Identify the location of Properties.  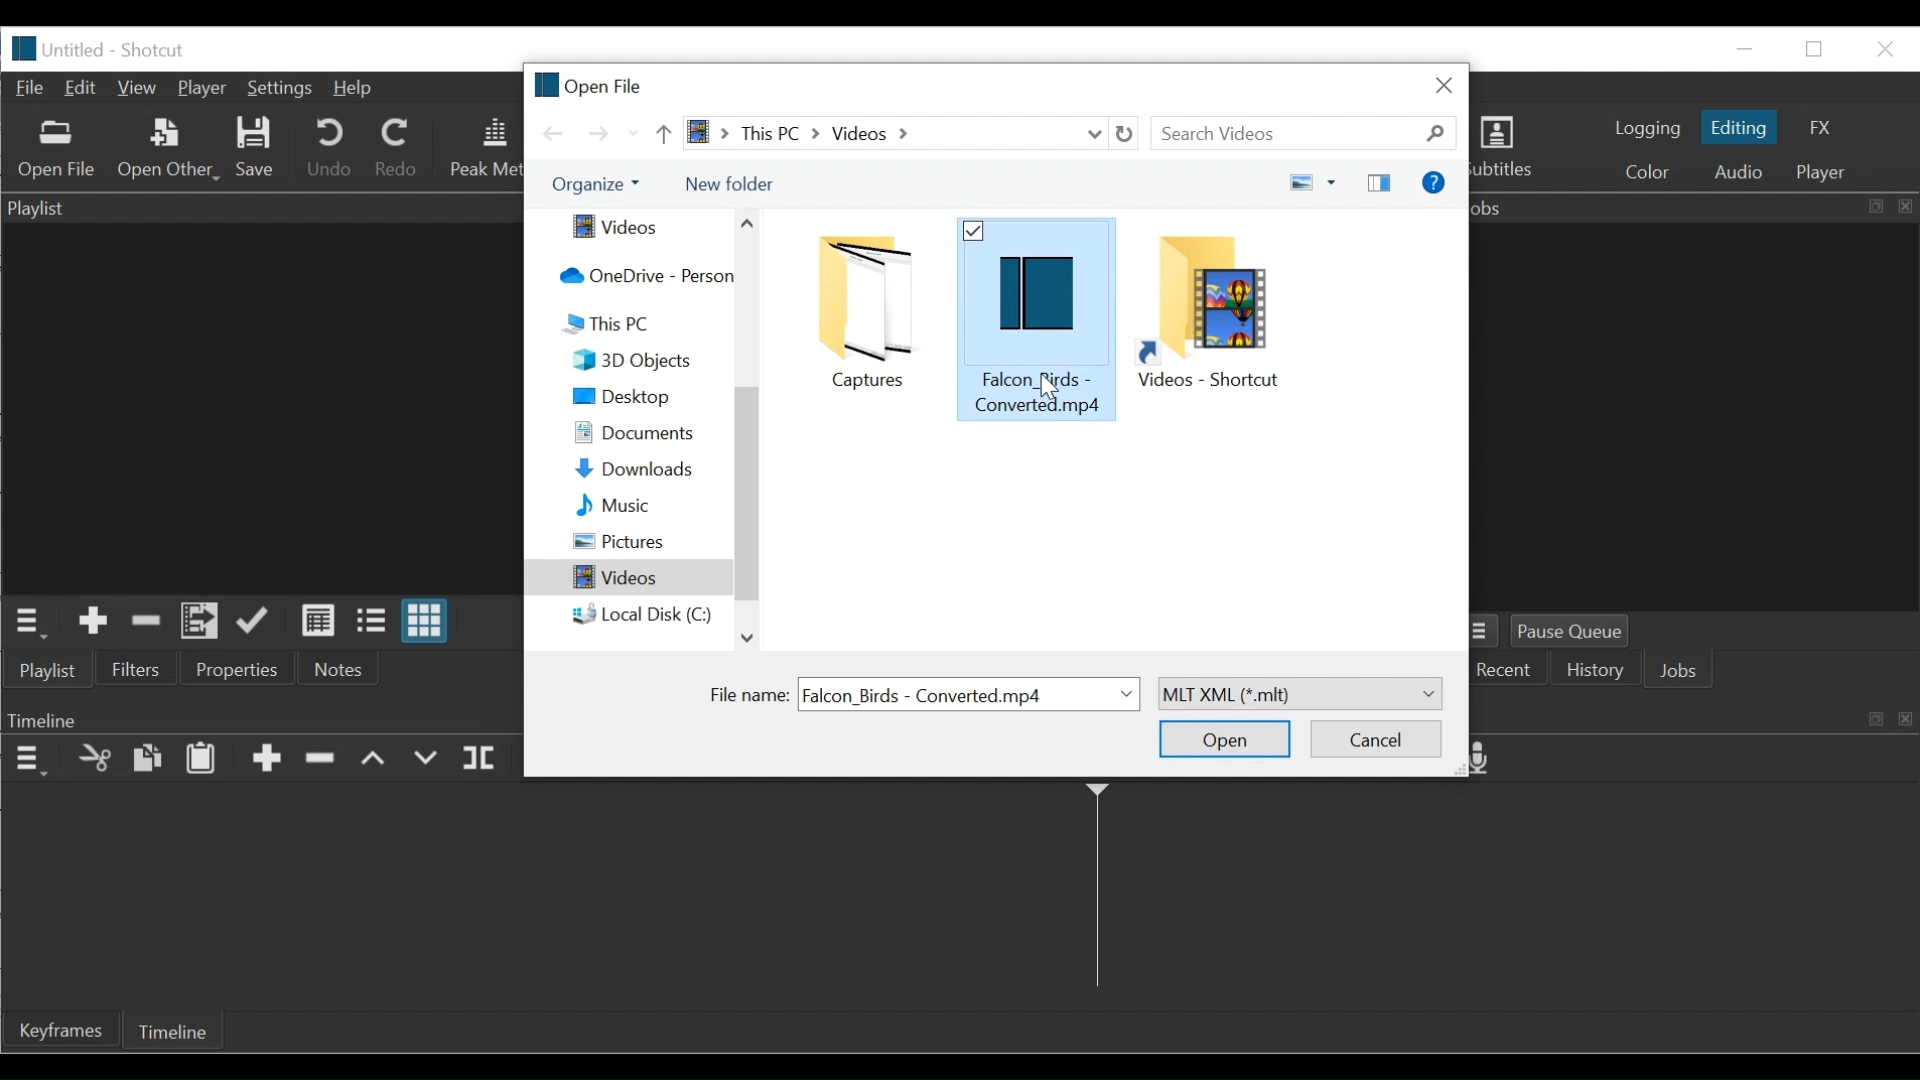
(242, 667).